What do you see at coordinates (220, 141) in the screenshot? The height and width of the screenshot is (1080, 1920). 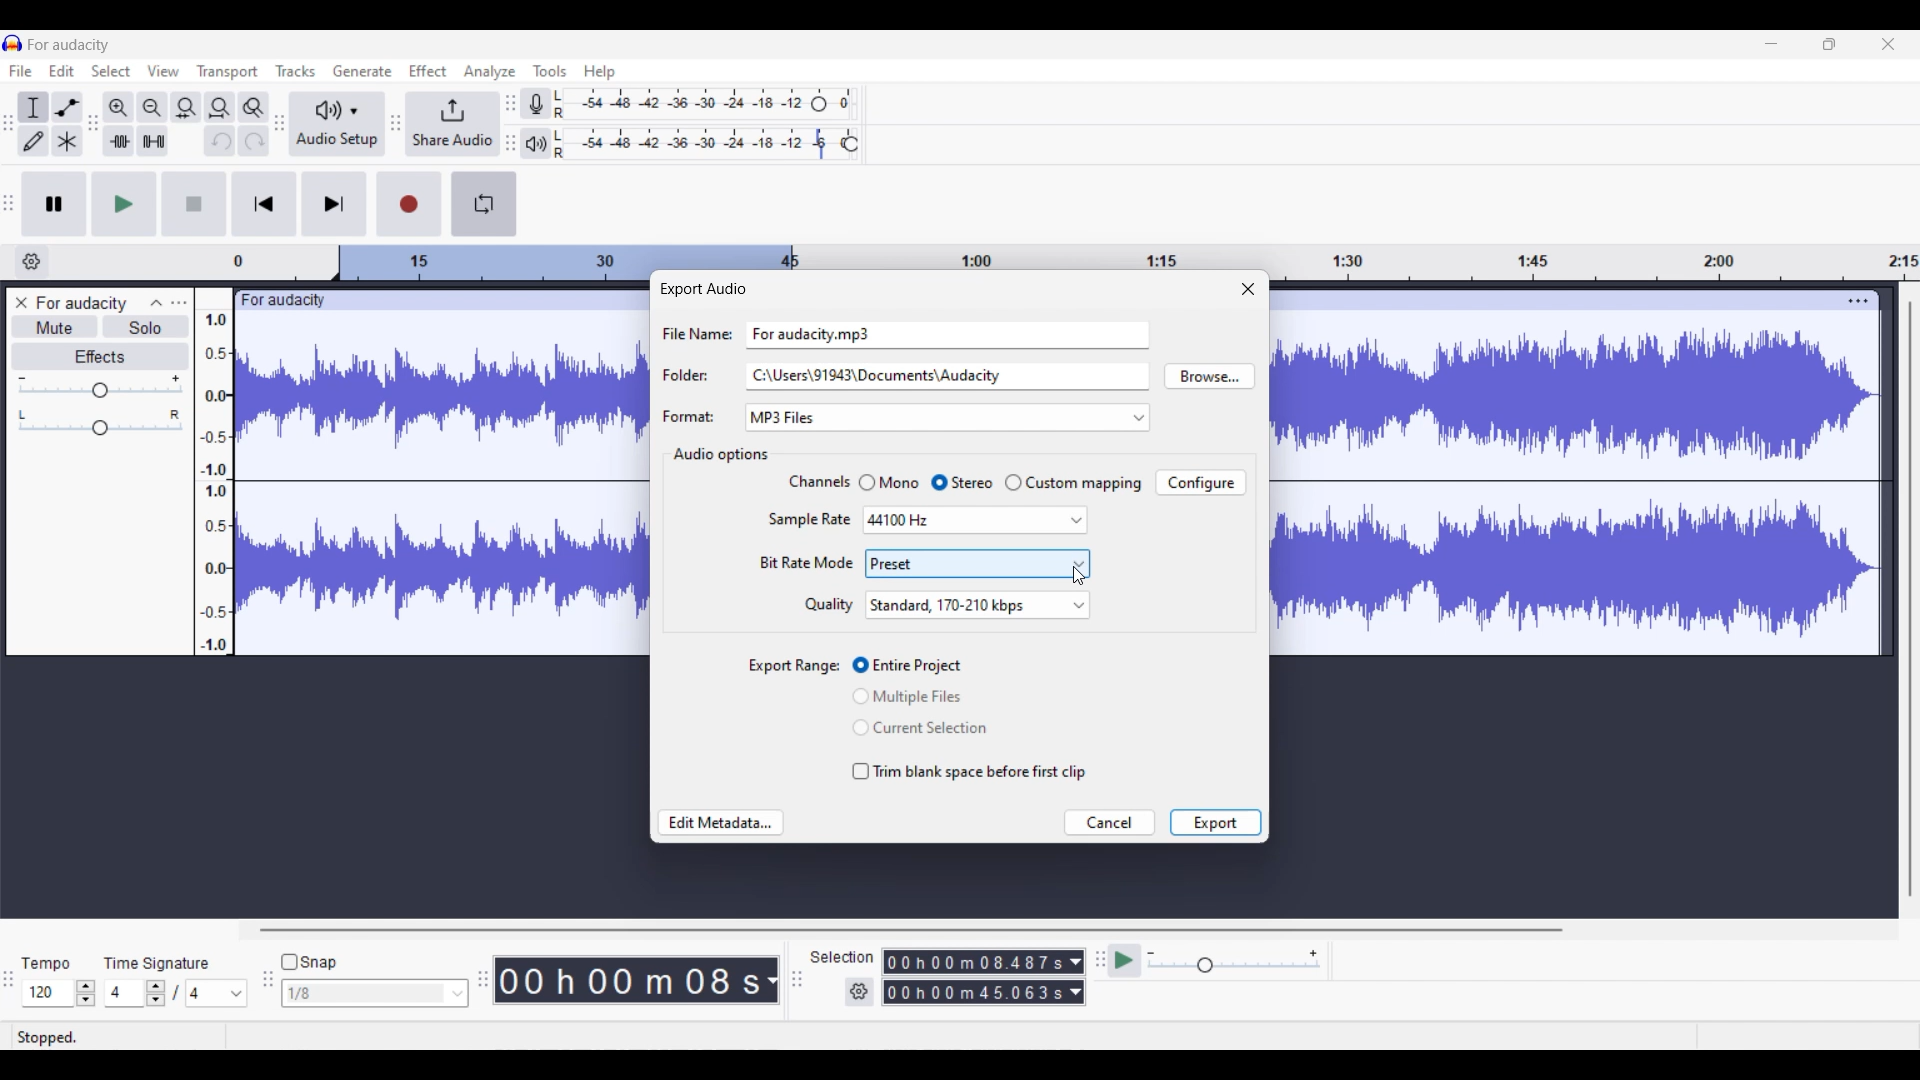 I see `Undo` at bounding box center [220, 141].